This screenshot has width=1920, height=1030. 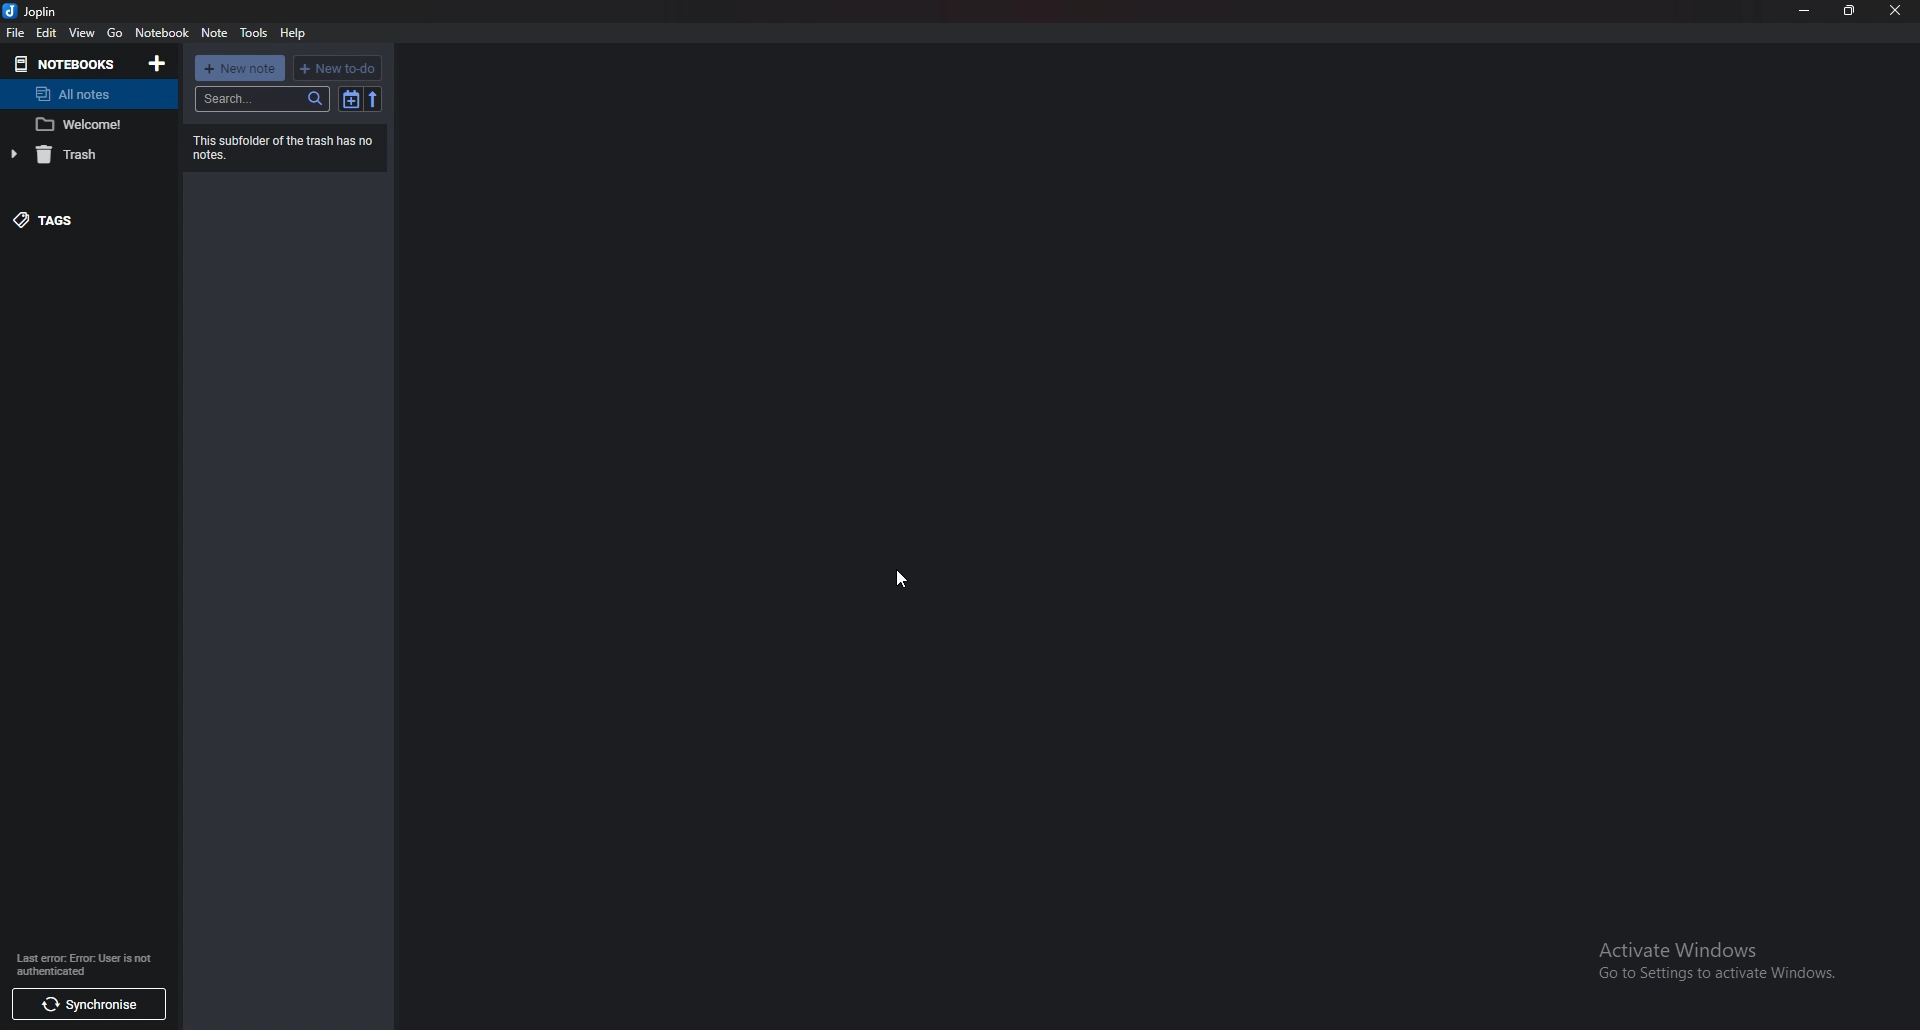 I want to click on activate windows, so click(x=1723, y=957).